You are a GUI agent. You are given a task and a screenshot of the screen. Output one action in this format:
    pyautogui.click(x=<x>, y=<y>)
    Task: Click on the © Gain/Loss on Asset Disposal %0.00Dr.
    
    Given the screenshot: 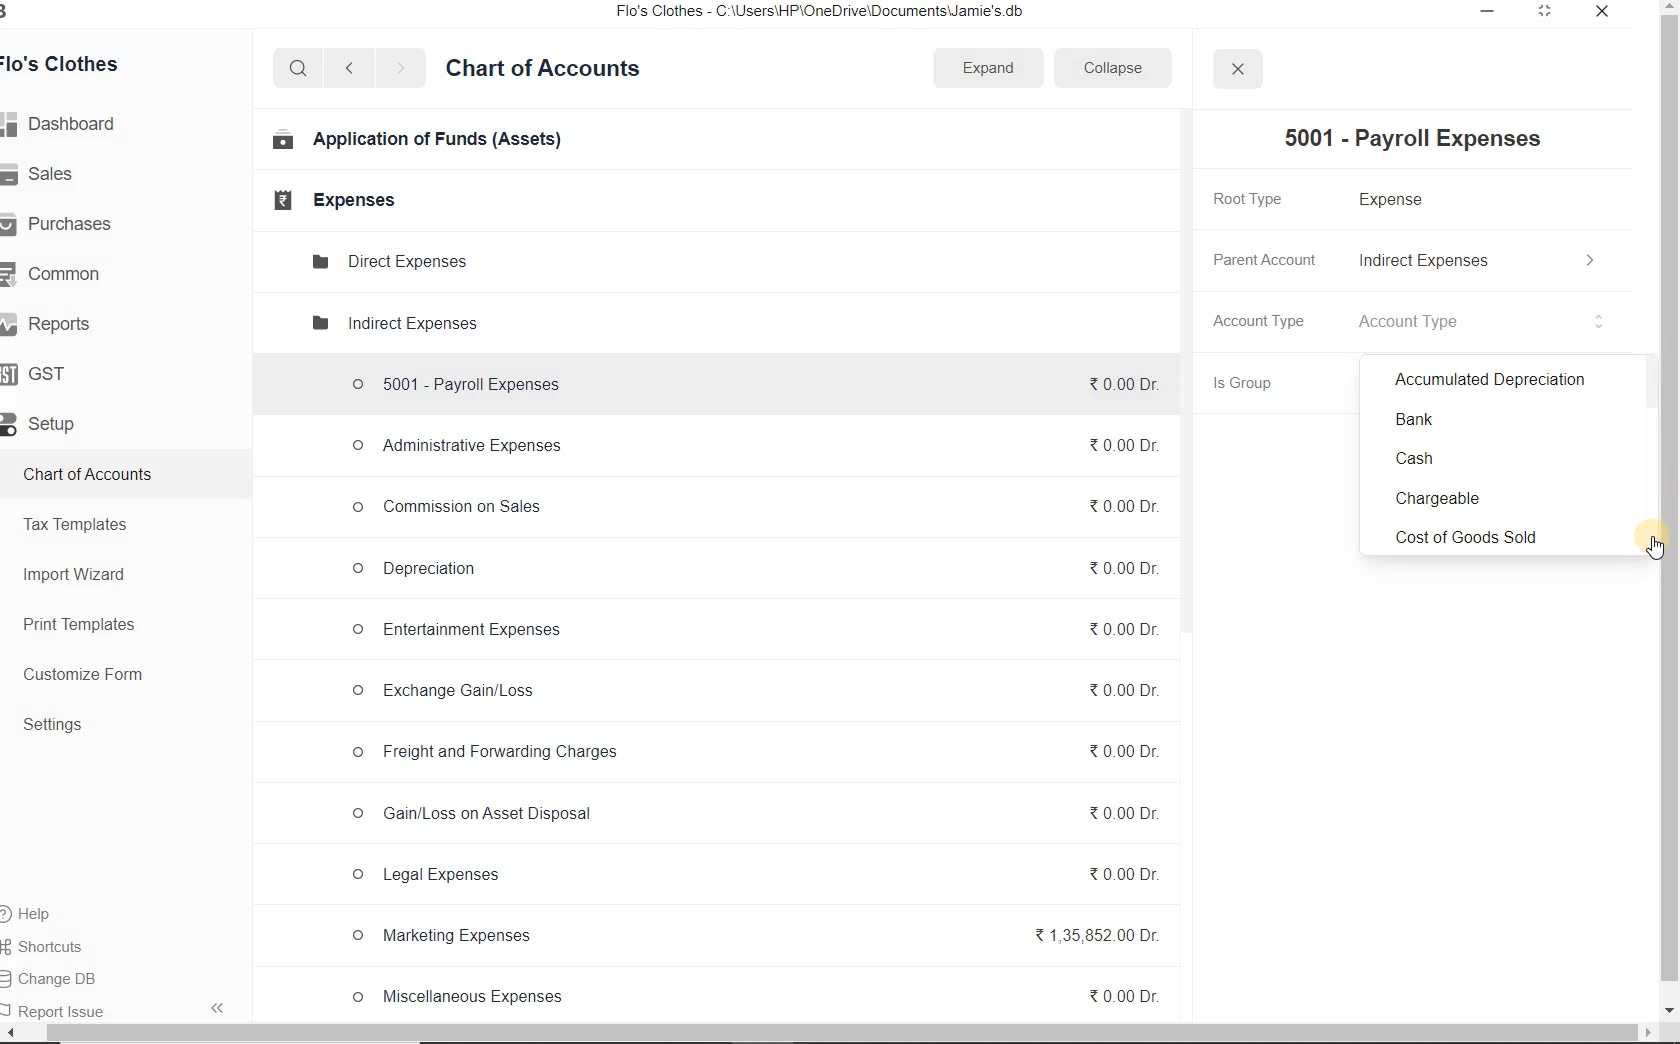 What is the action you would take?
    pyautogui.click(x=752, y=816)
    